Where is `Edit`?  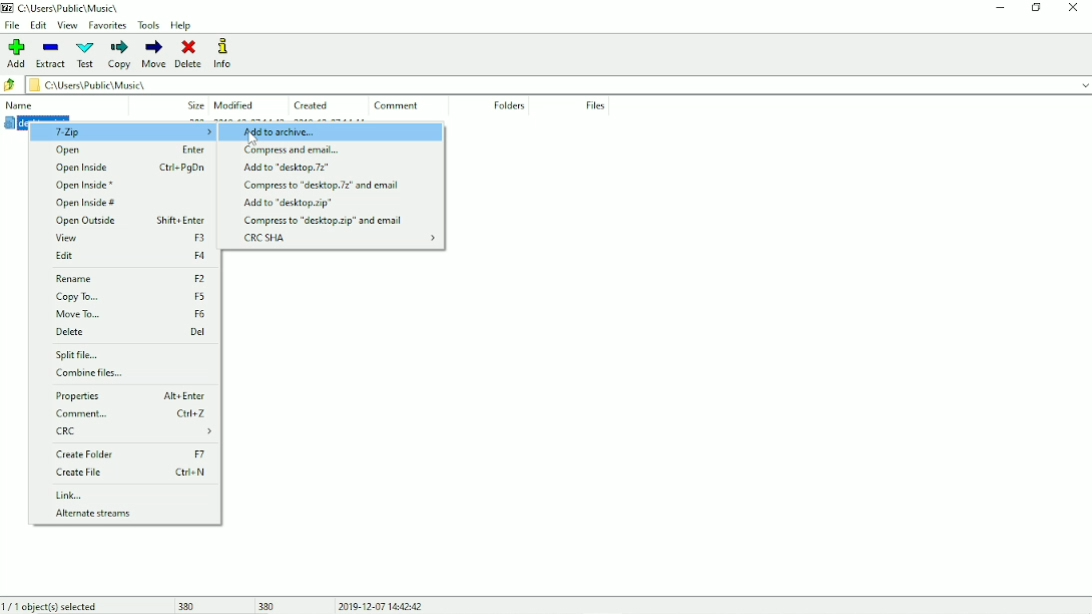 Edit is located at coordinates (129, 256).